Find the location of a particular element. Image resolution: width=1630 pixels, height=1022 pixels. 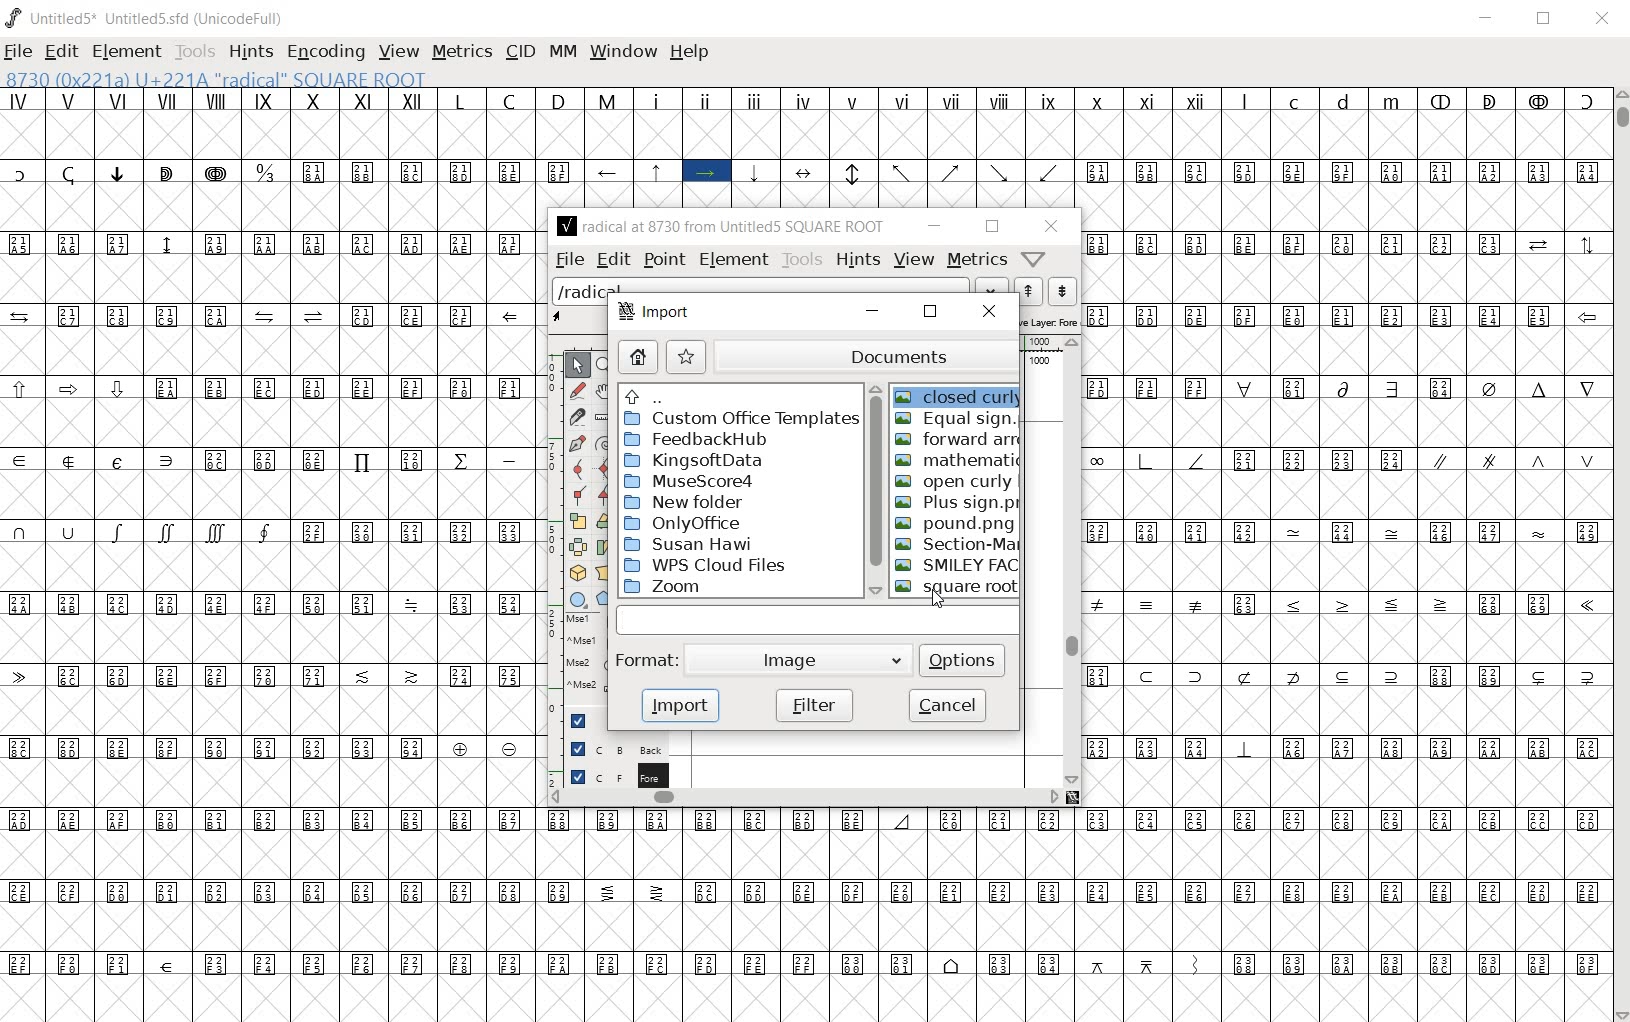

Add a corner point is located at coordinates (578, 493).